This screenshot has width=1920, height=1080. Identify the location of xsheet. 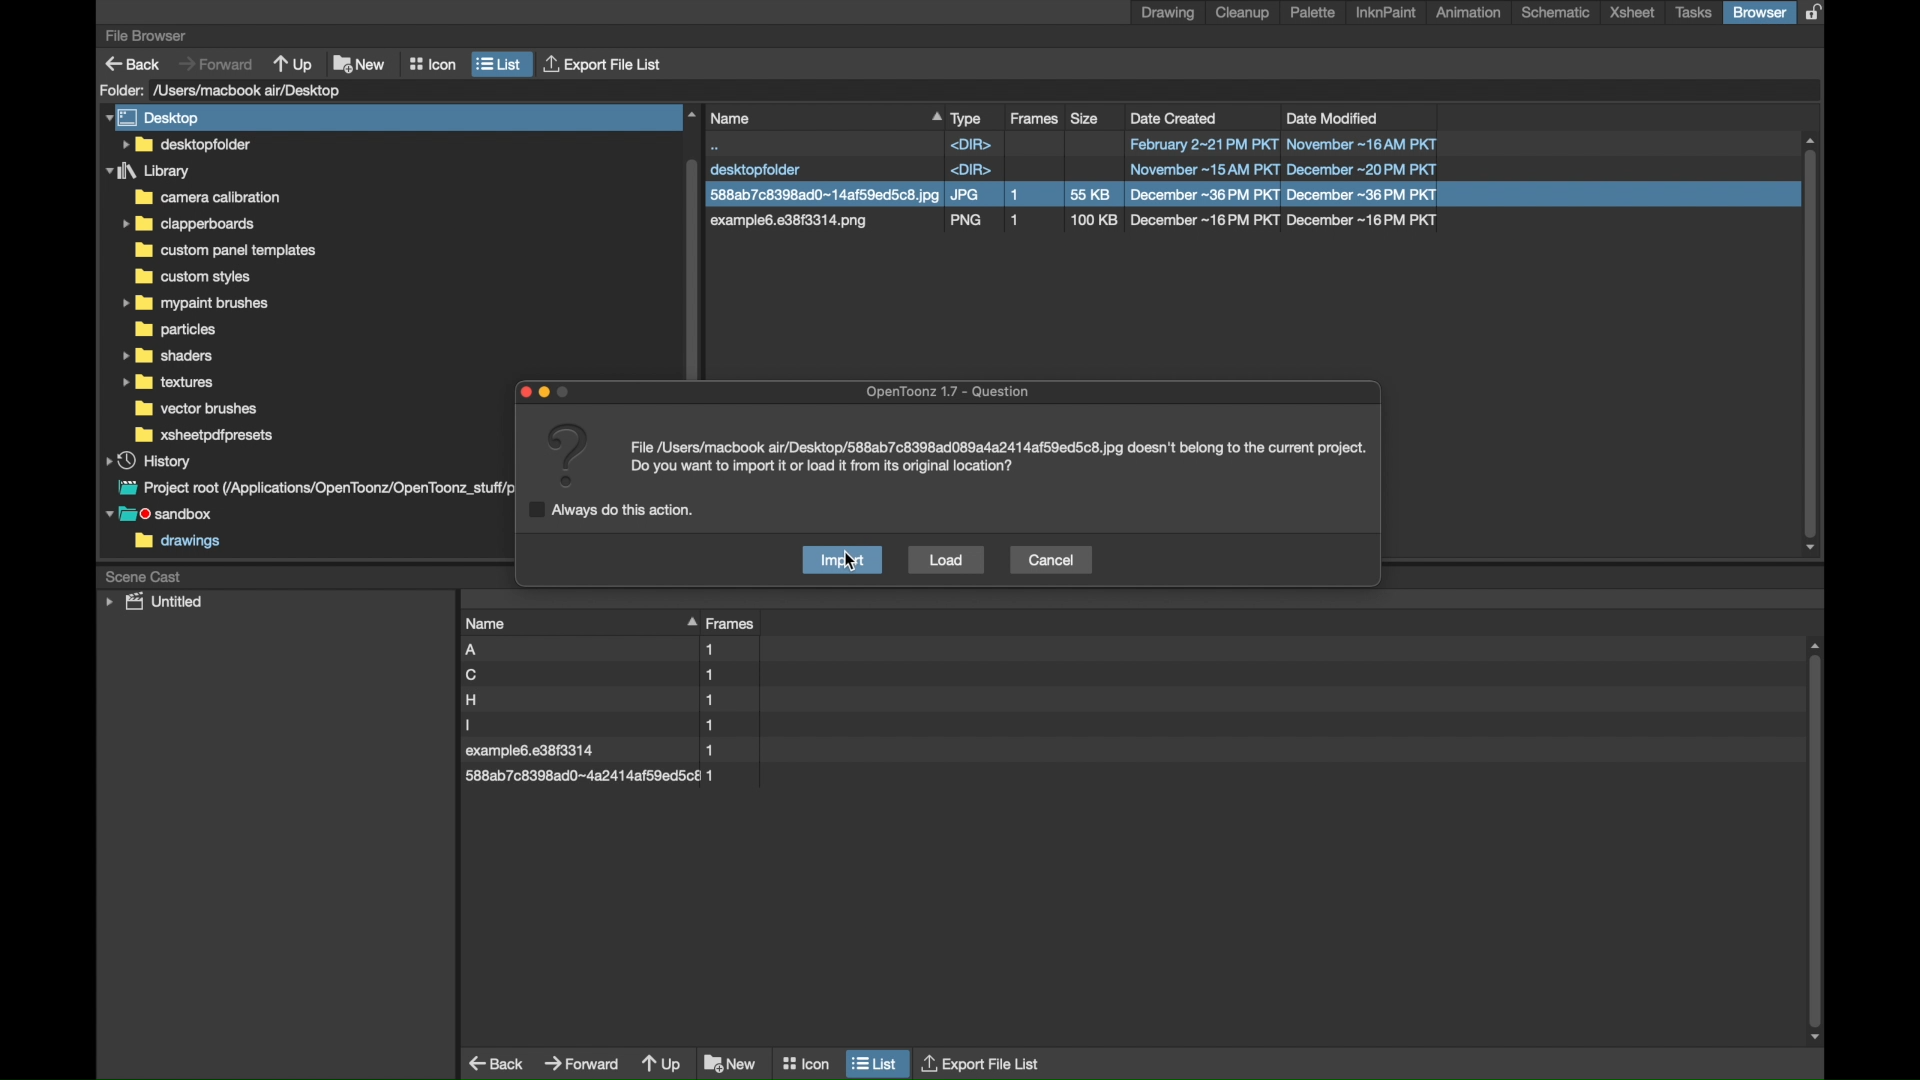
(1632, 13).